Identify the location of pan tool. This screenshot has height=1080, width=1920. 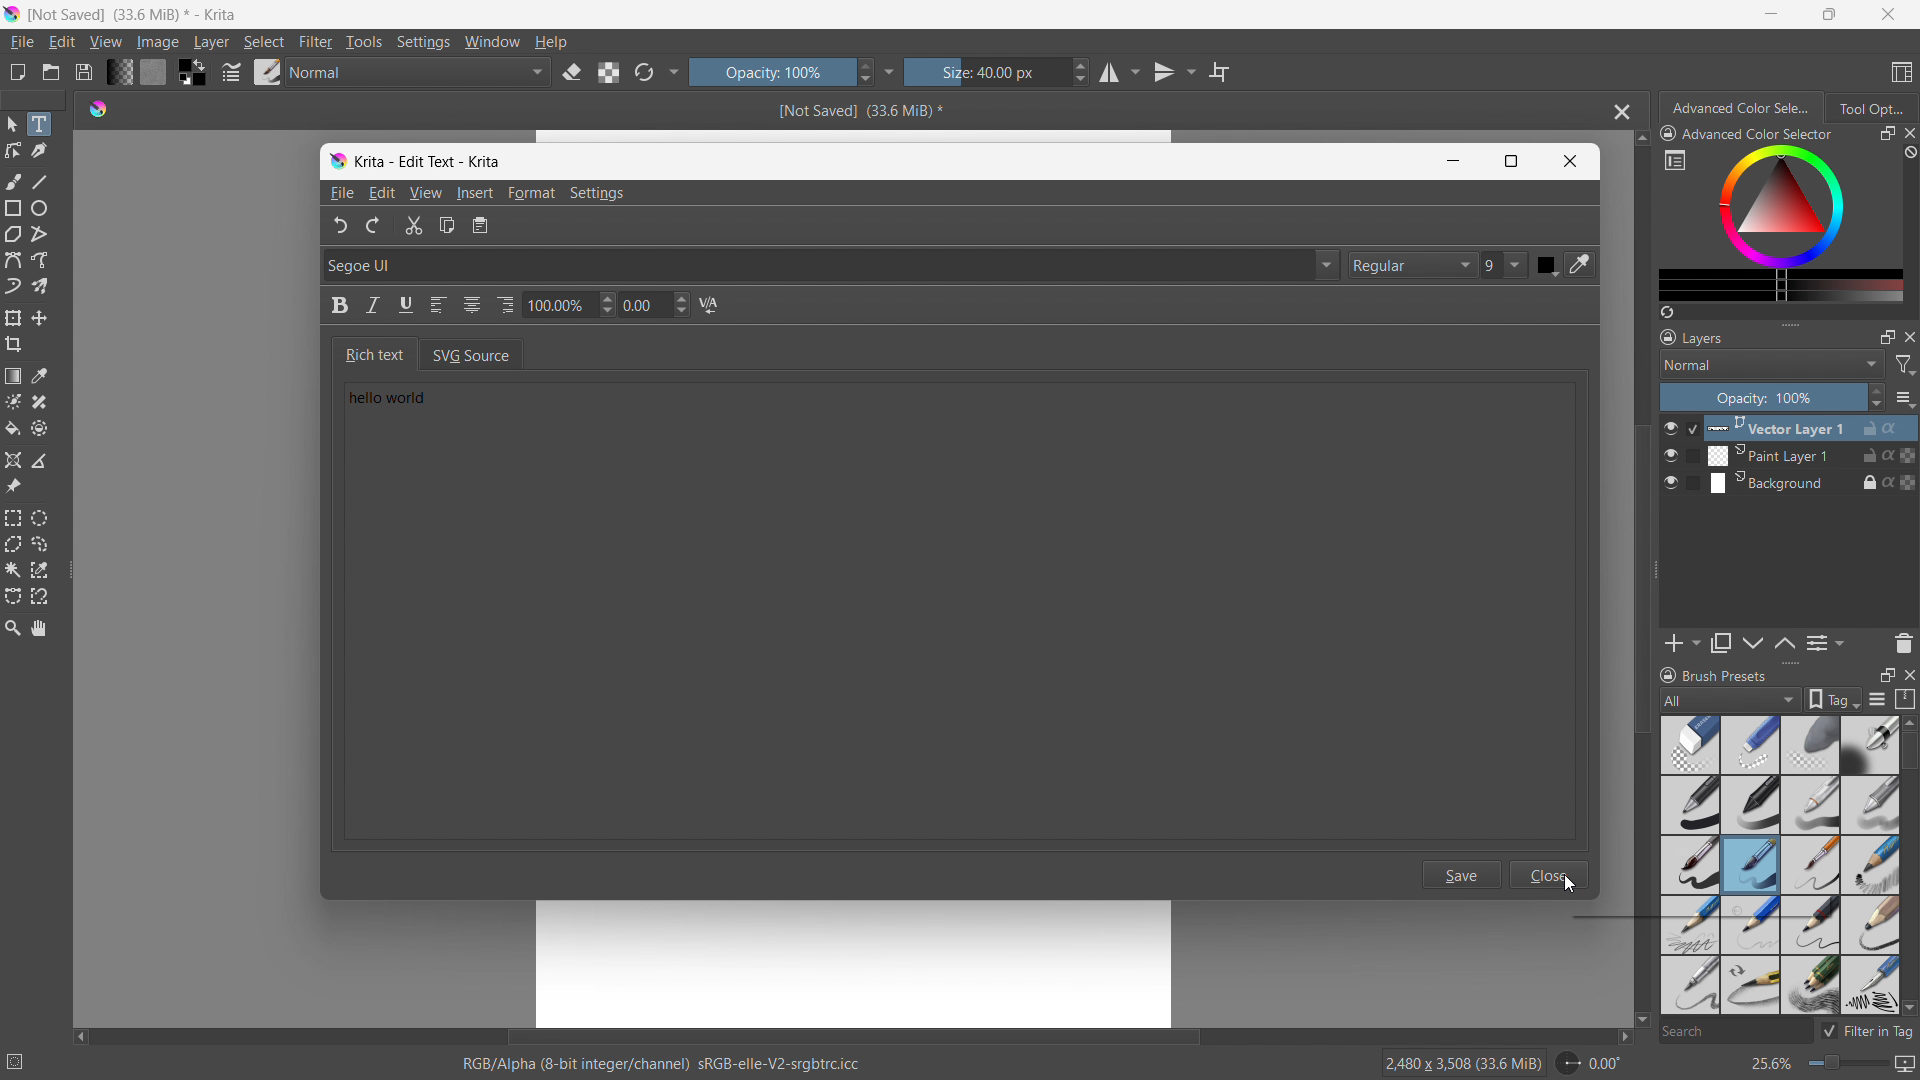
(40, 628).